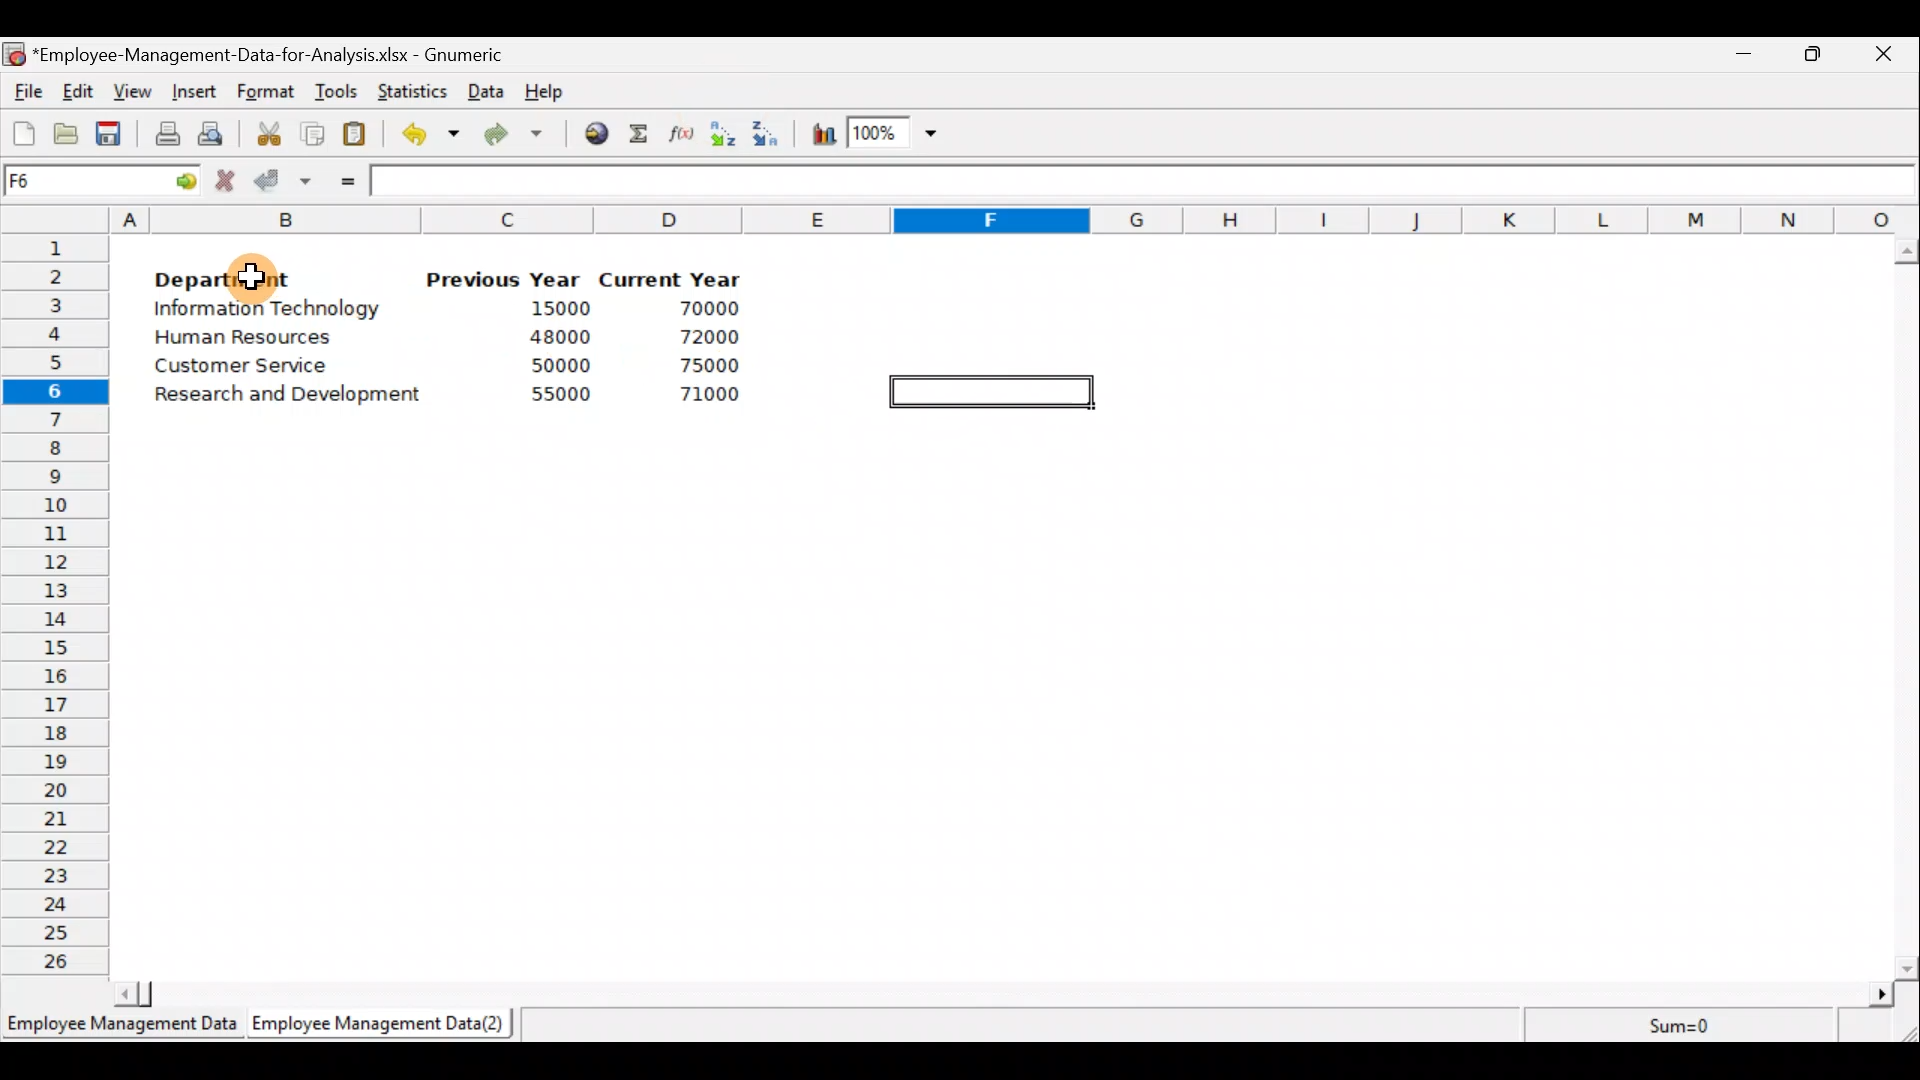 Image resolution: width=1920 pixels, height=1080 pixels. I want to click on Employee Management Data, so click(120, 1030).